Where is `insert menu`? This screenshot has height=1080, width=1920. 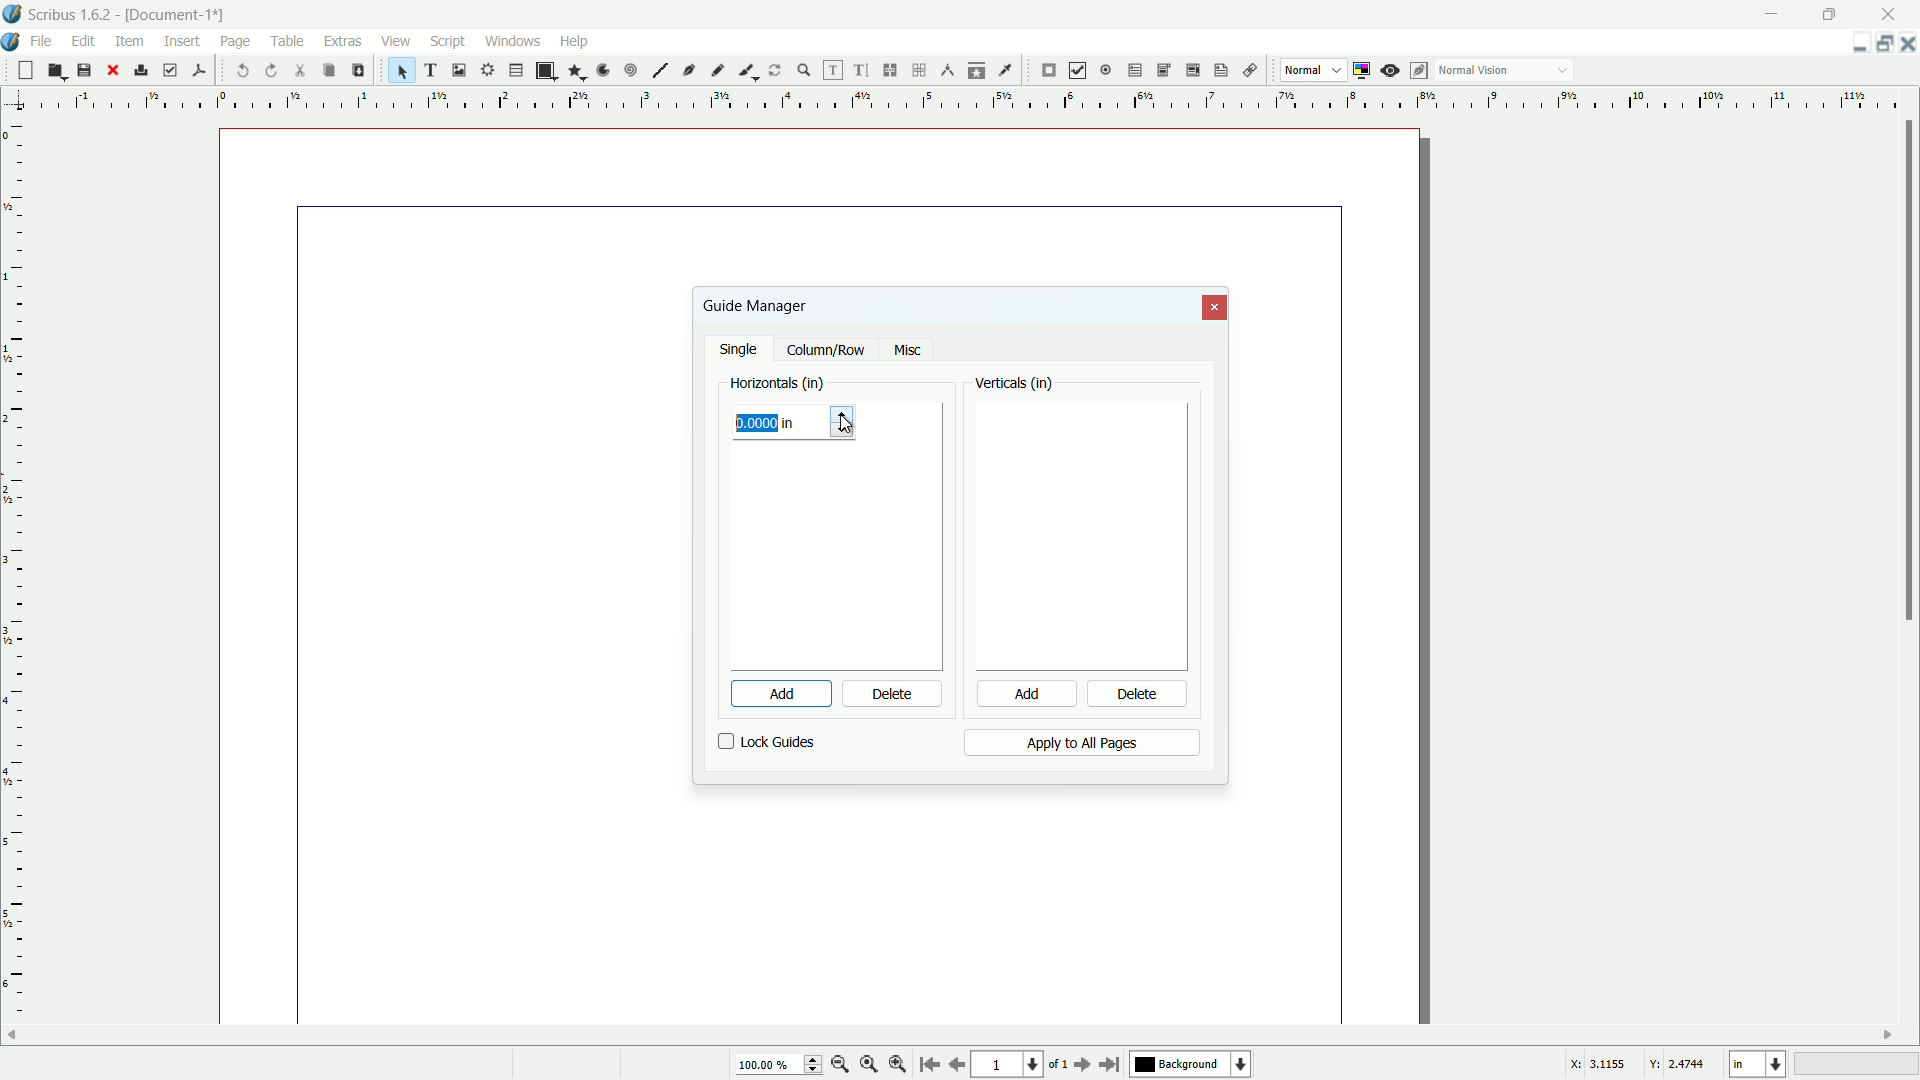 insert menu is located at coordinates (183, 40).